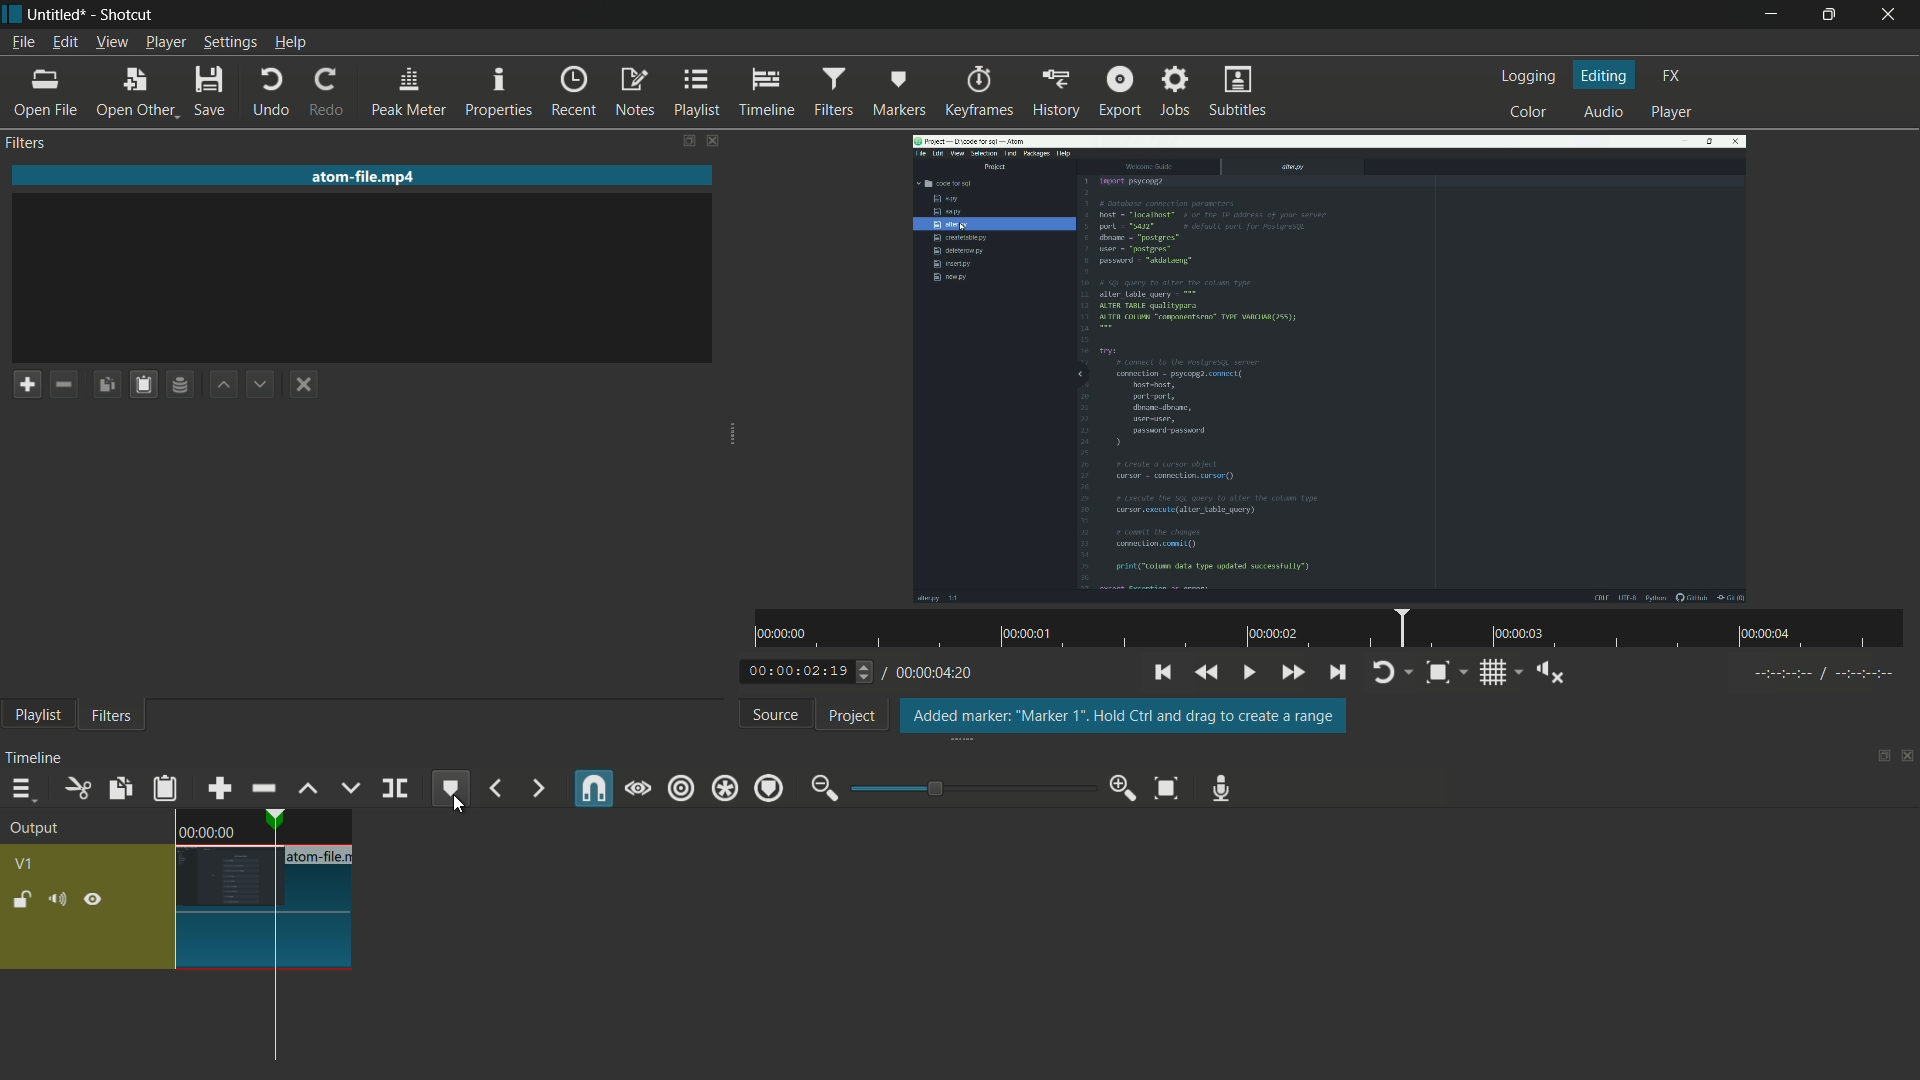 The height and width of the screenshot is (1080, 1920). What do you see at coordinates (21, 42) in the screenshot?
I see `file menu` at bounding box center [21, 42].